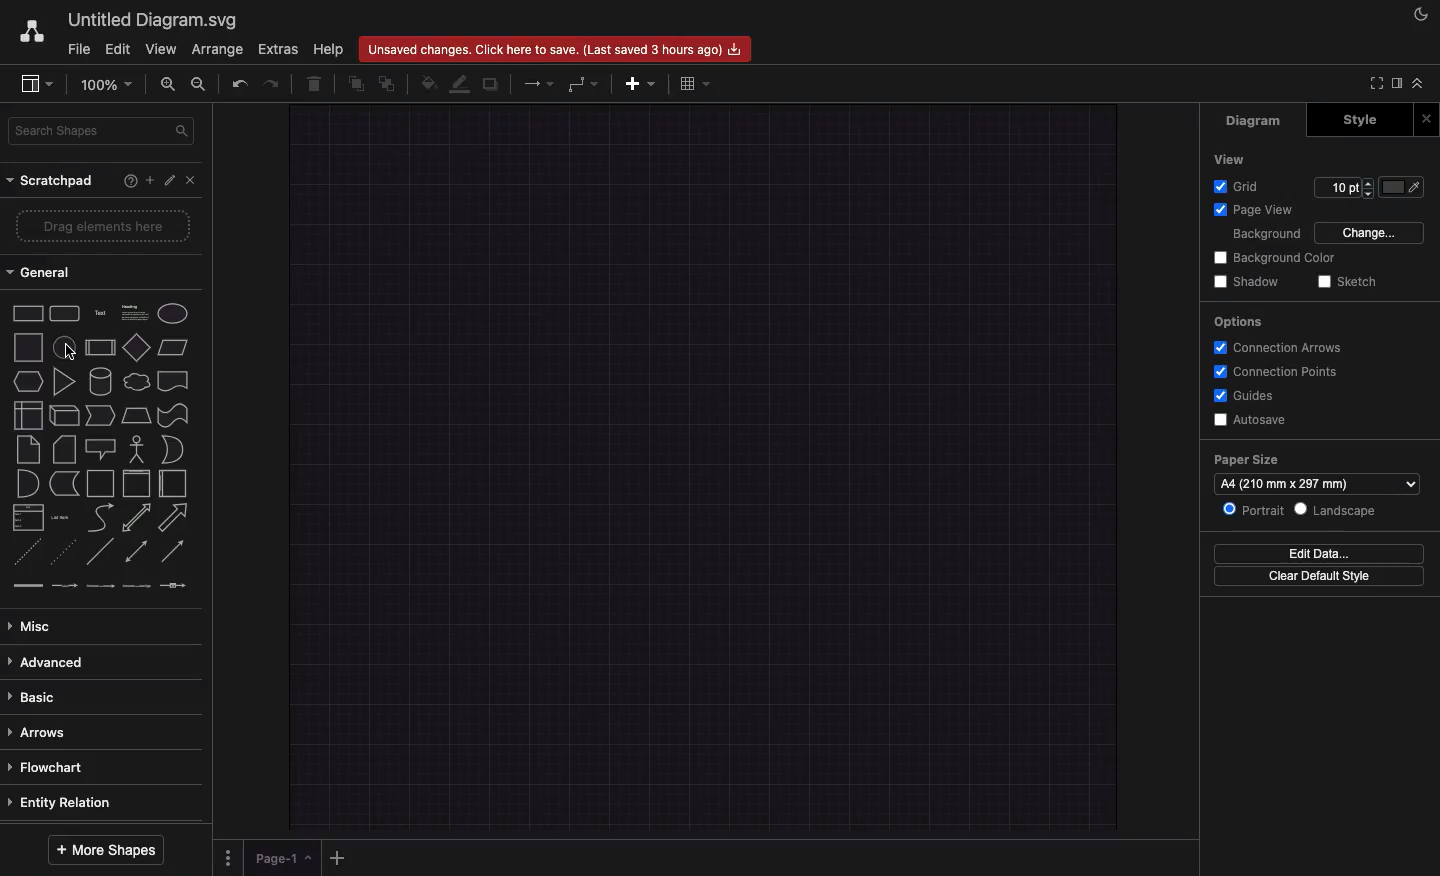 This screenshot has height=876, width=1440. Describe the element at coordinates (74, 348) in the screenshot. I see `Cursor on Shapes` at that location.